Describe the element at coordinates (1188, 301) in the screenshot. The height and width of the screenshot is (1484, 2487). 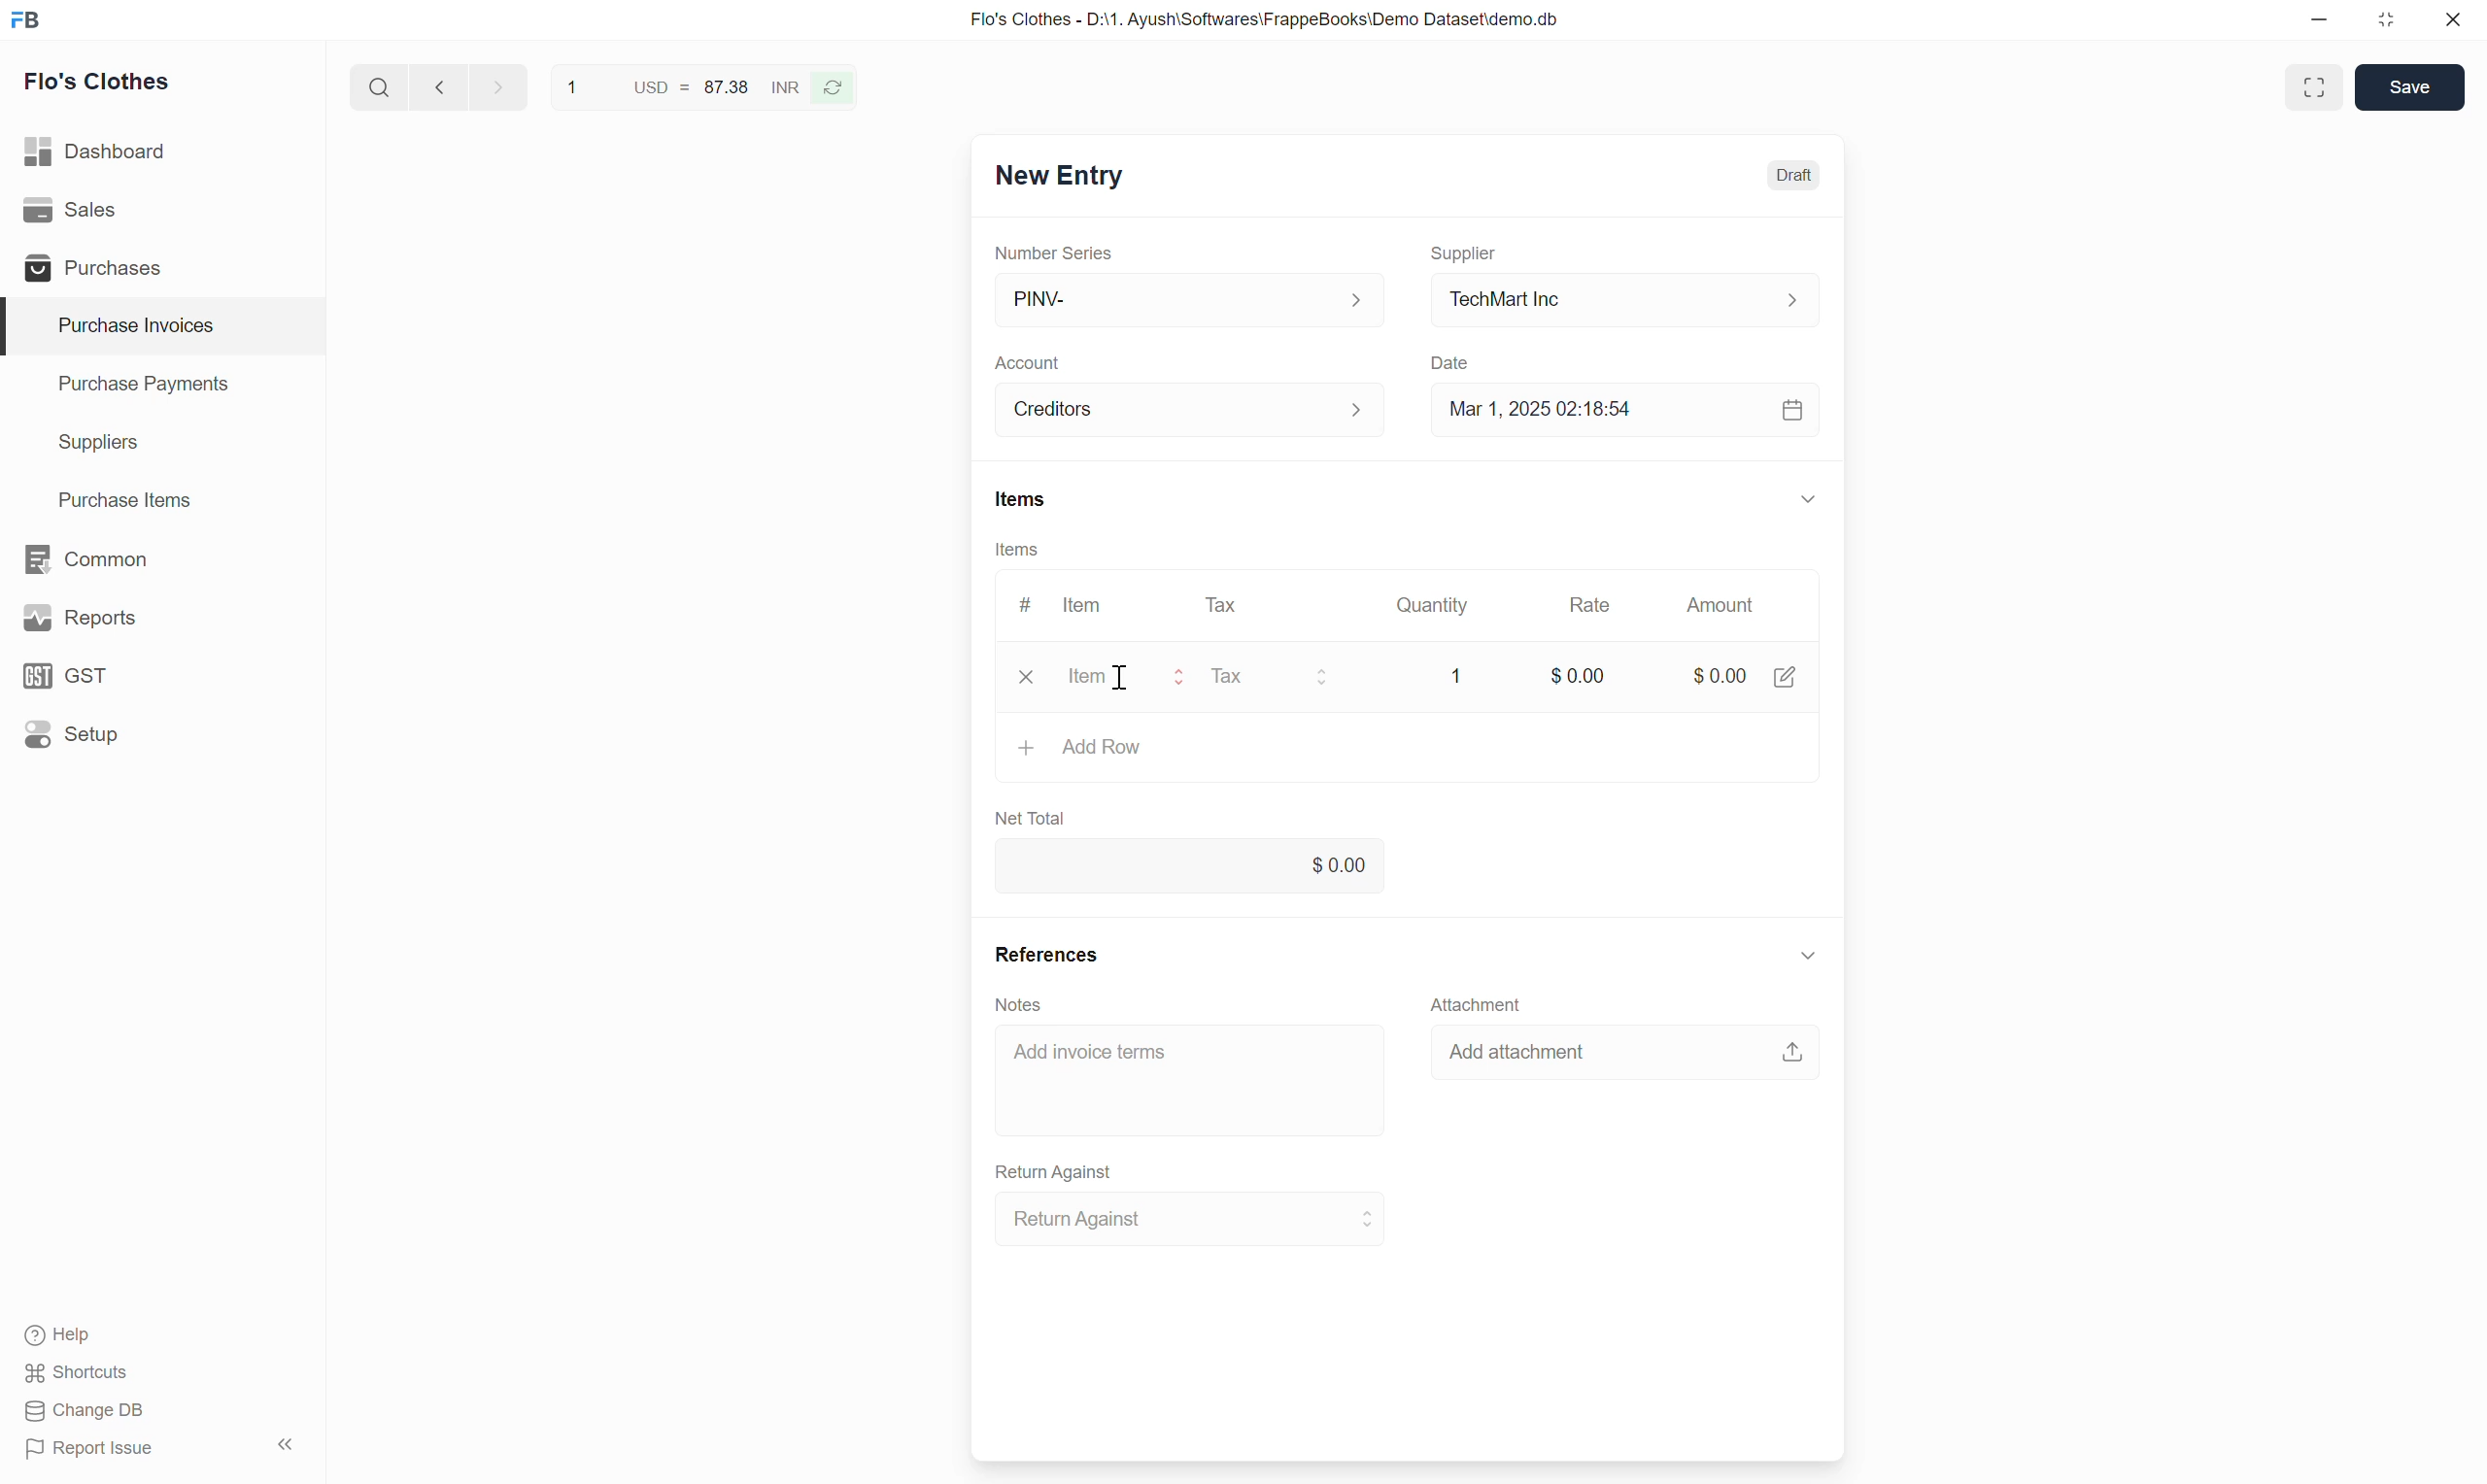
I see `PINV-` at that location.